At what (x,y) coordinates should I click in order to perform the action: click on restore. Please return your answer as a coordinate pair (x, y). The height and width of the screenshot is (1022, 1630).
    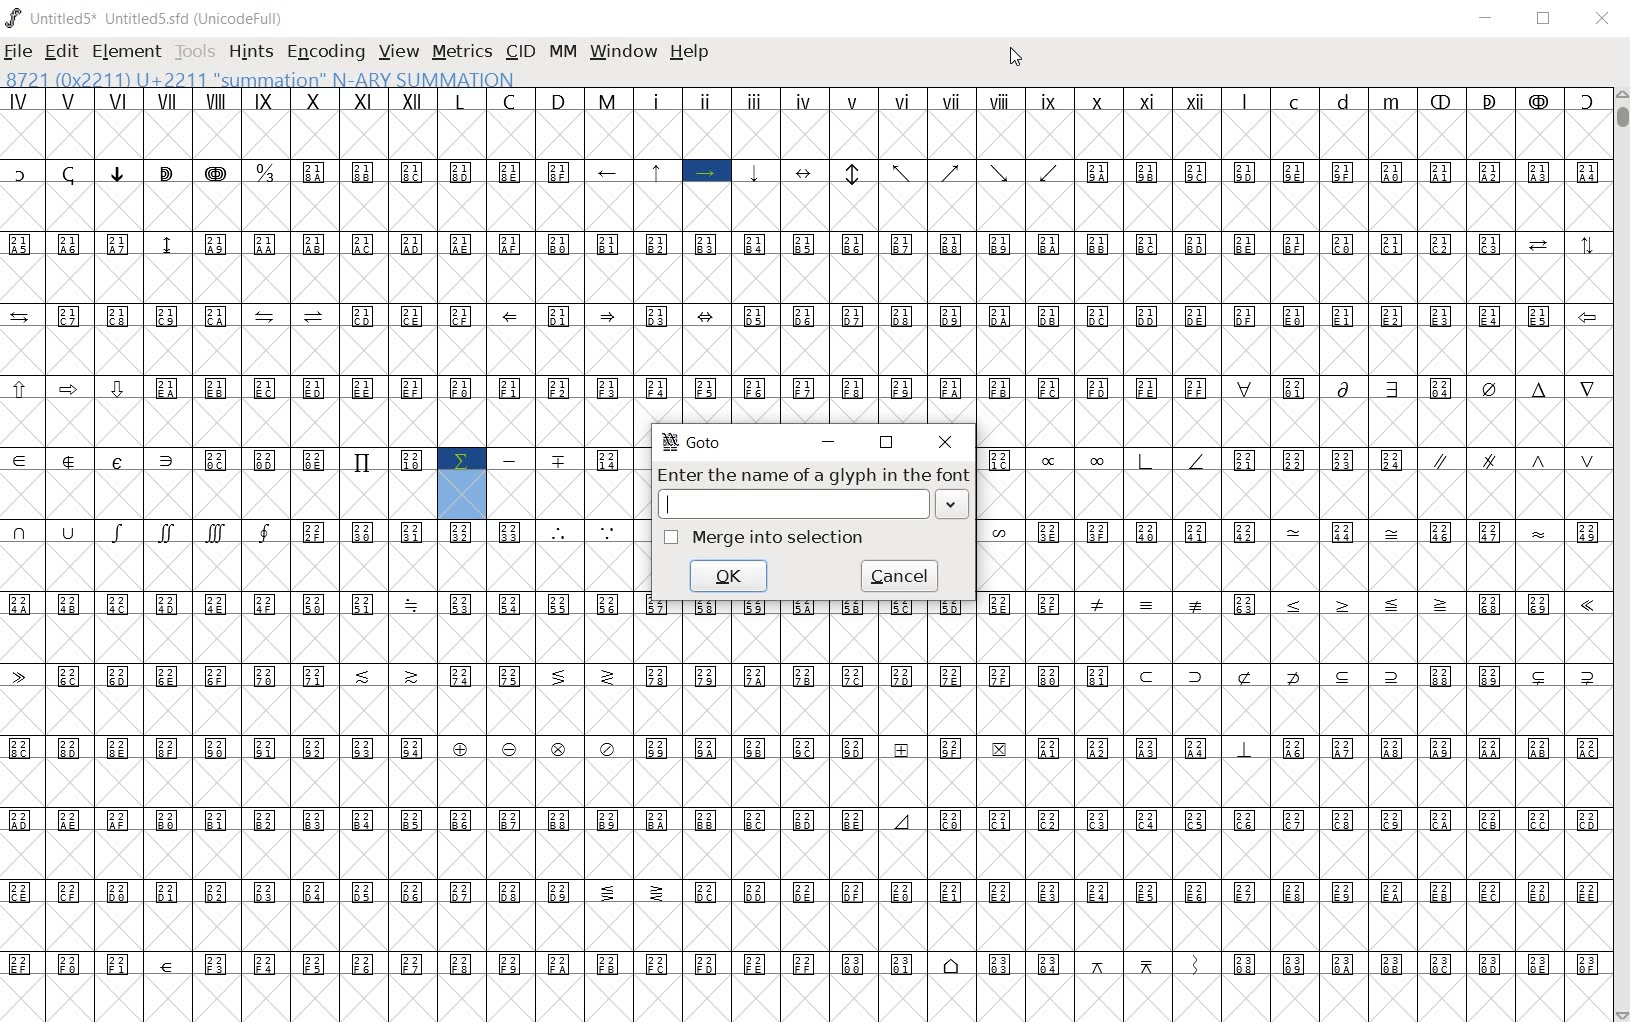
    Looking at the image, I should click on (889, 444).